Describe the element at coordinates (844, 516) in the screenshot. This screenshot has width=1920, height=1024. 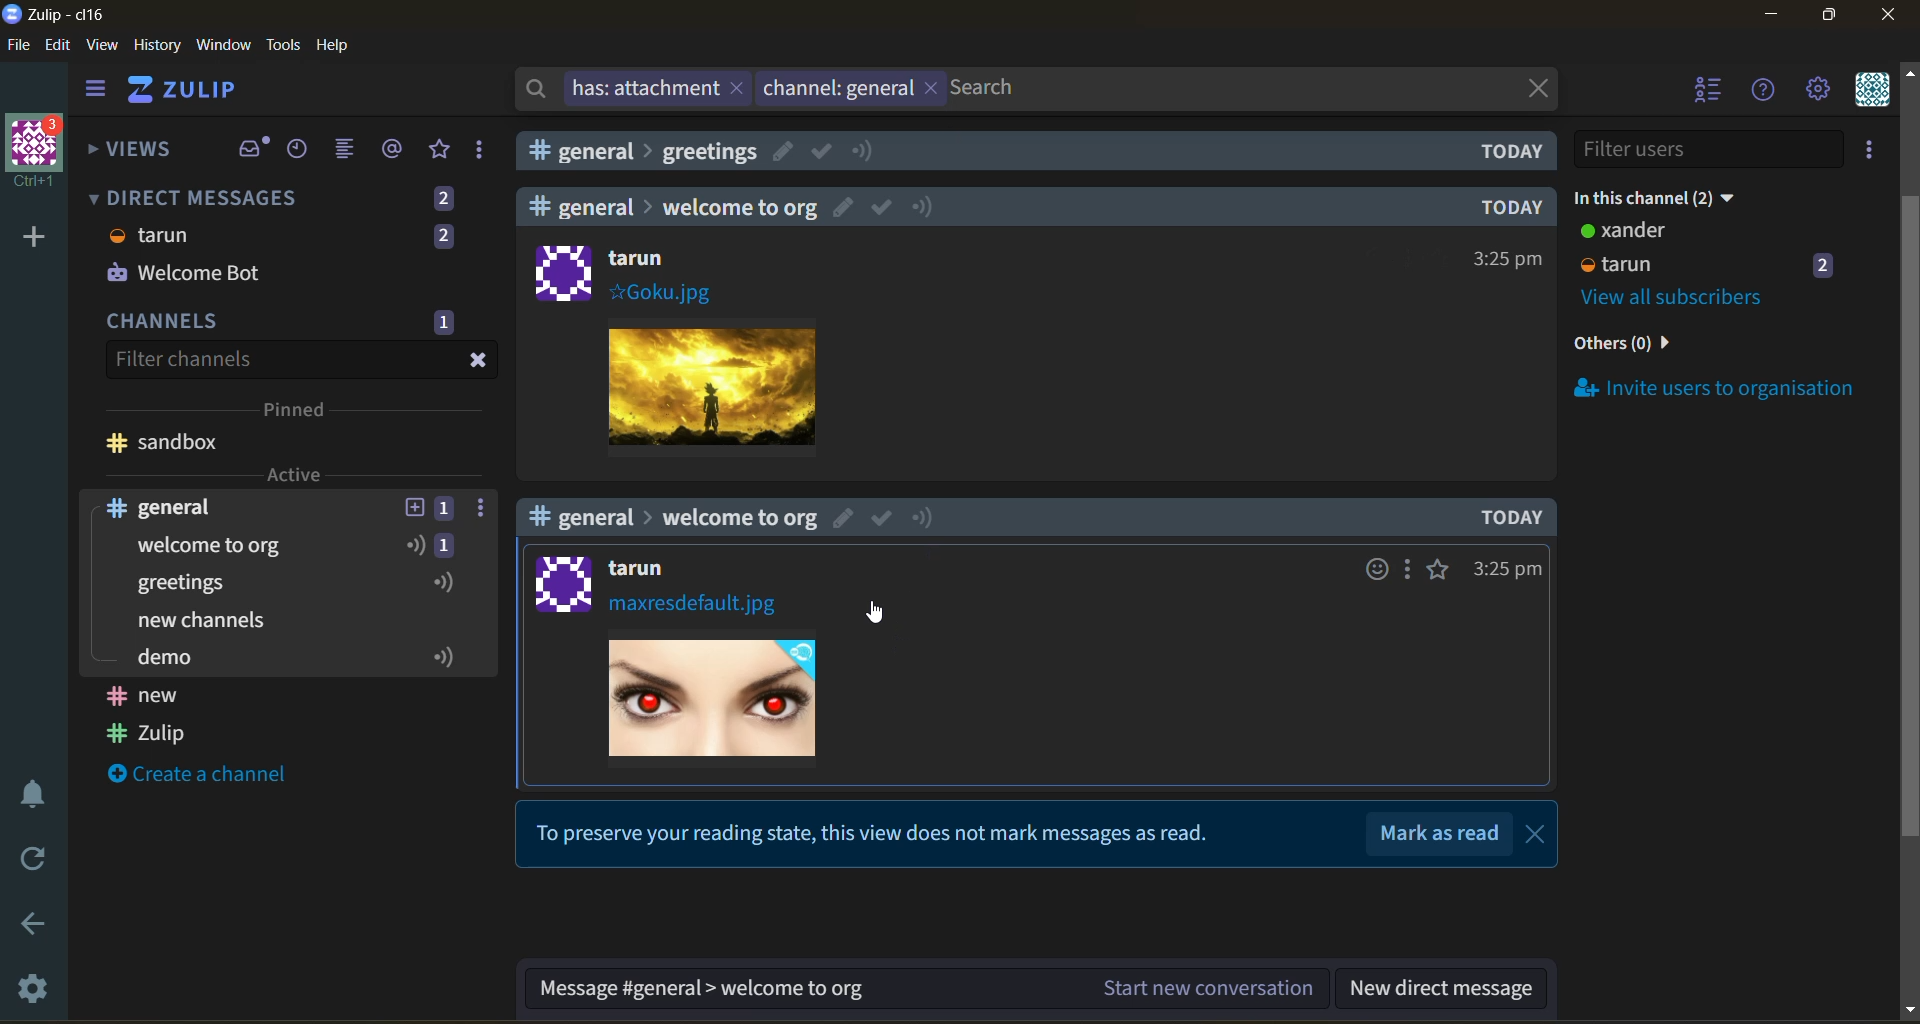
I see `edit` at that location.